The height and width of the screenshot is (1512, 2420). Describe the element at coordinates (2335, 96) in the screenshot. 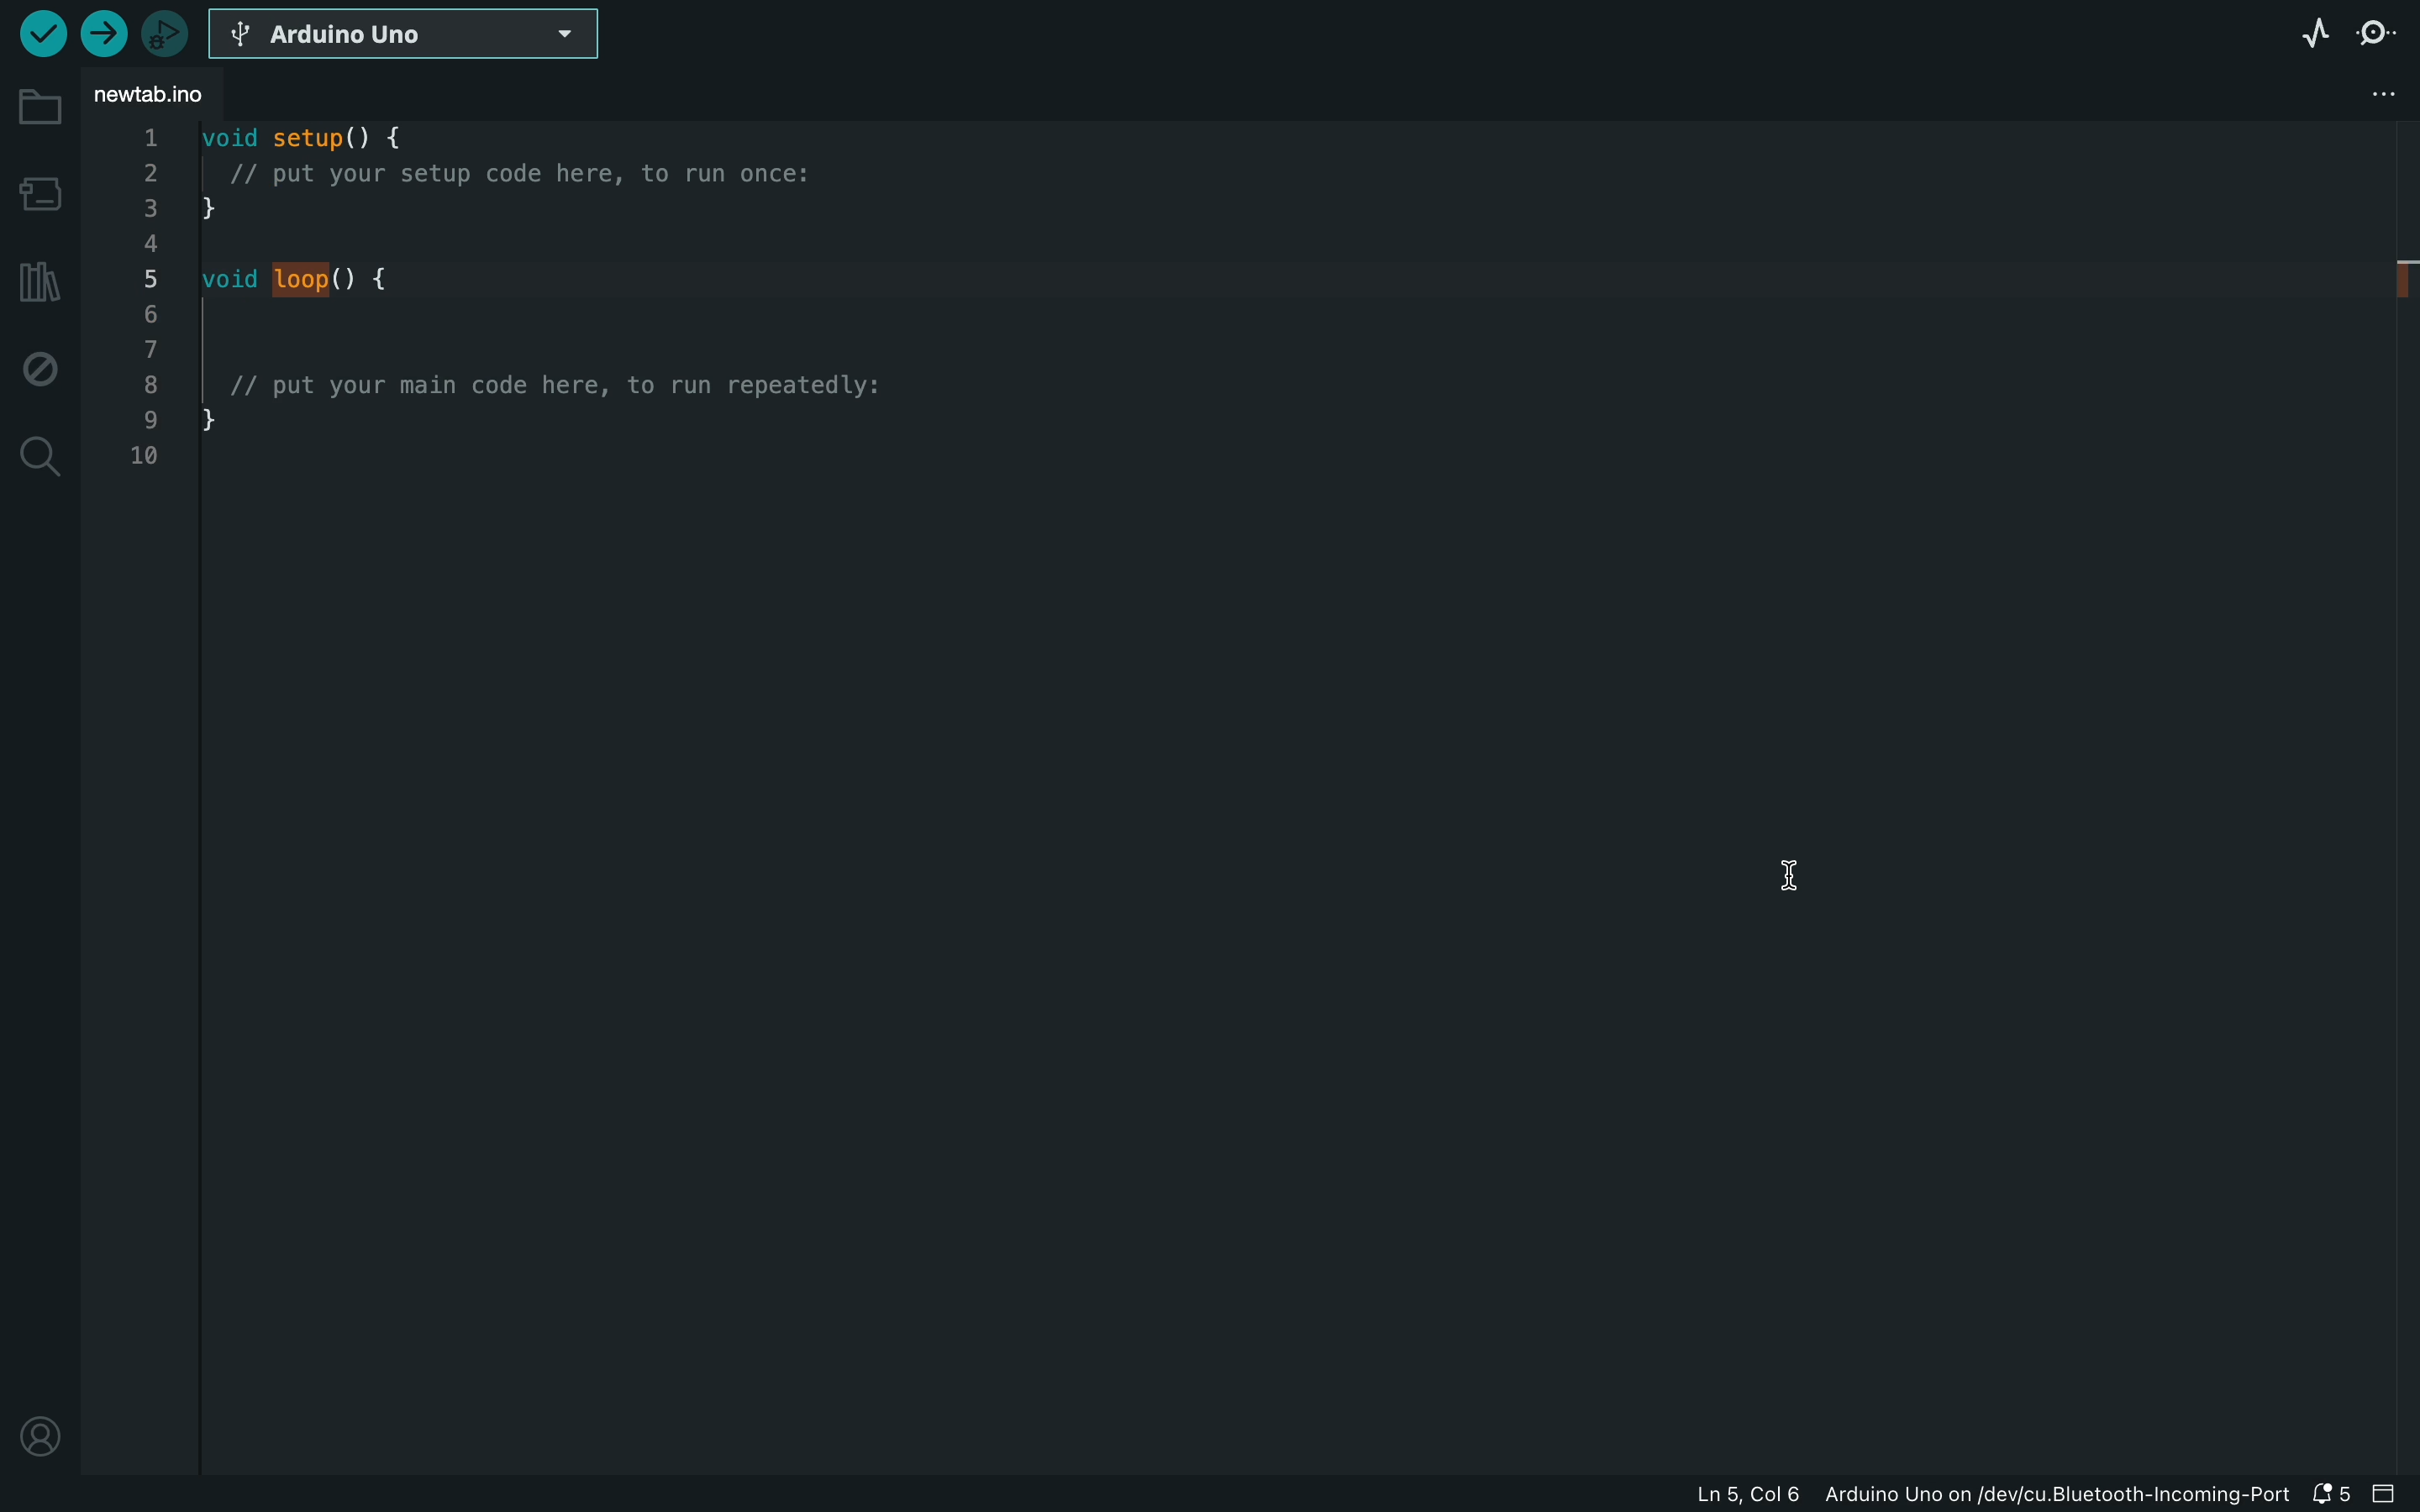

I see `file setting` at that location.